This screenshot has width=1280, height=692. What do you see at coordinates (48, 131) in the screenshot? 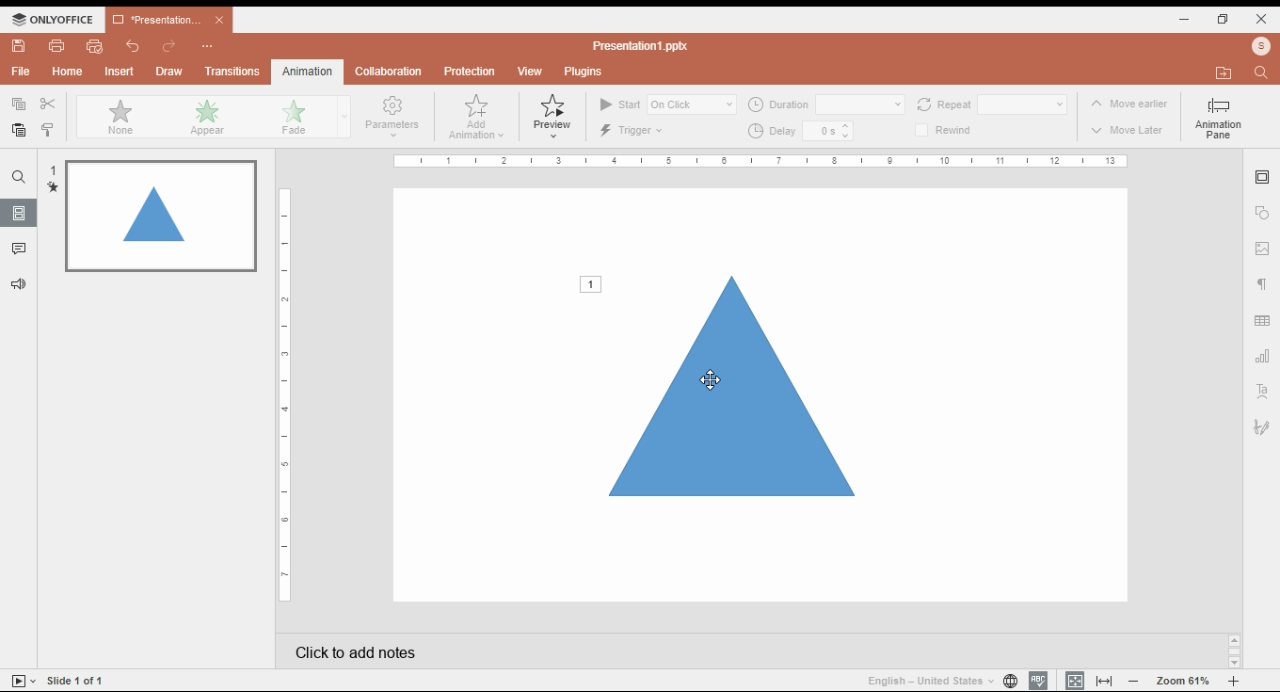
I see `copy style` at bounding box center [48, 131].